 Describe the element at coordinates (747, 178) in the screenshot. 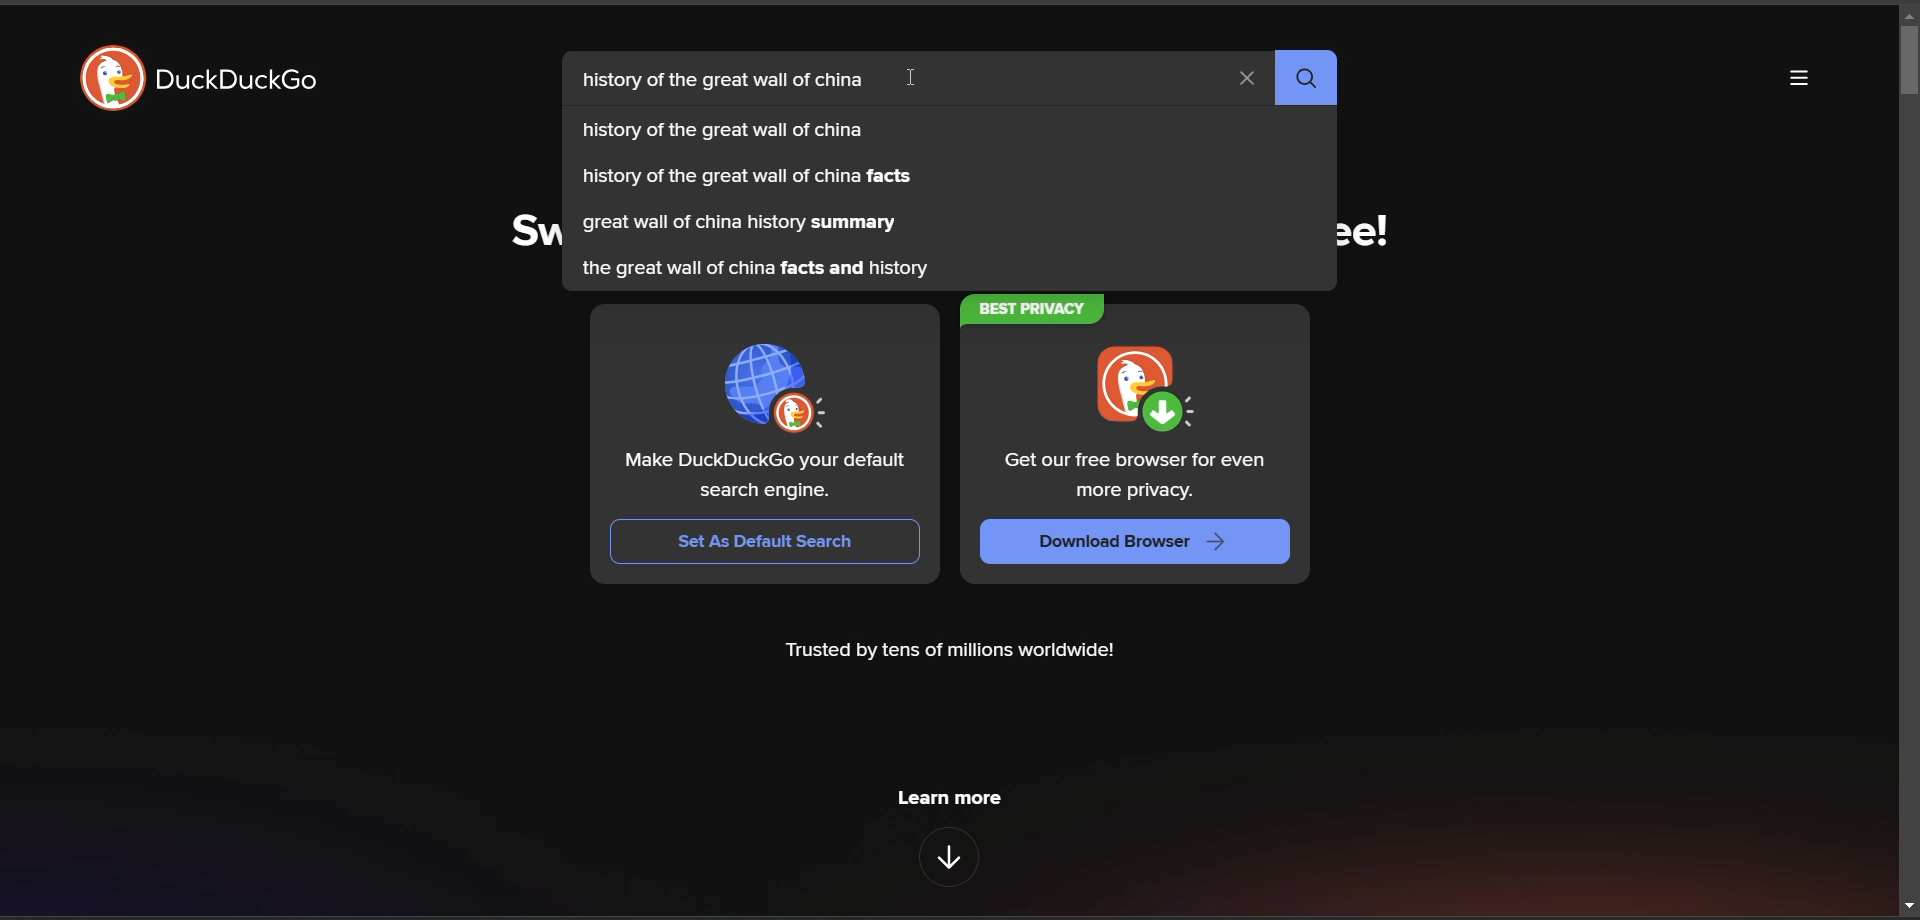

I see `history of the great wall of china facts` at that location.